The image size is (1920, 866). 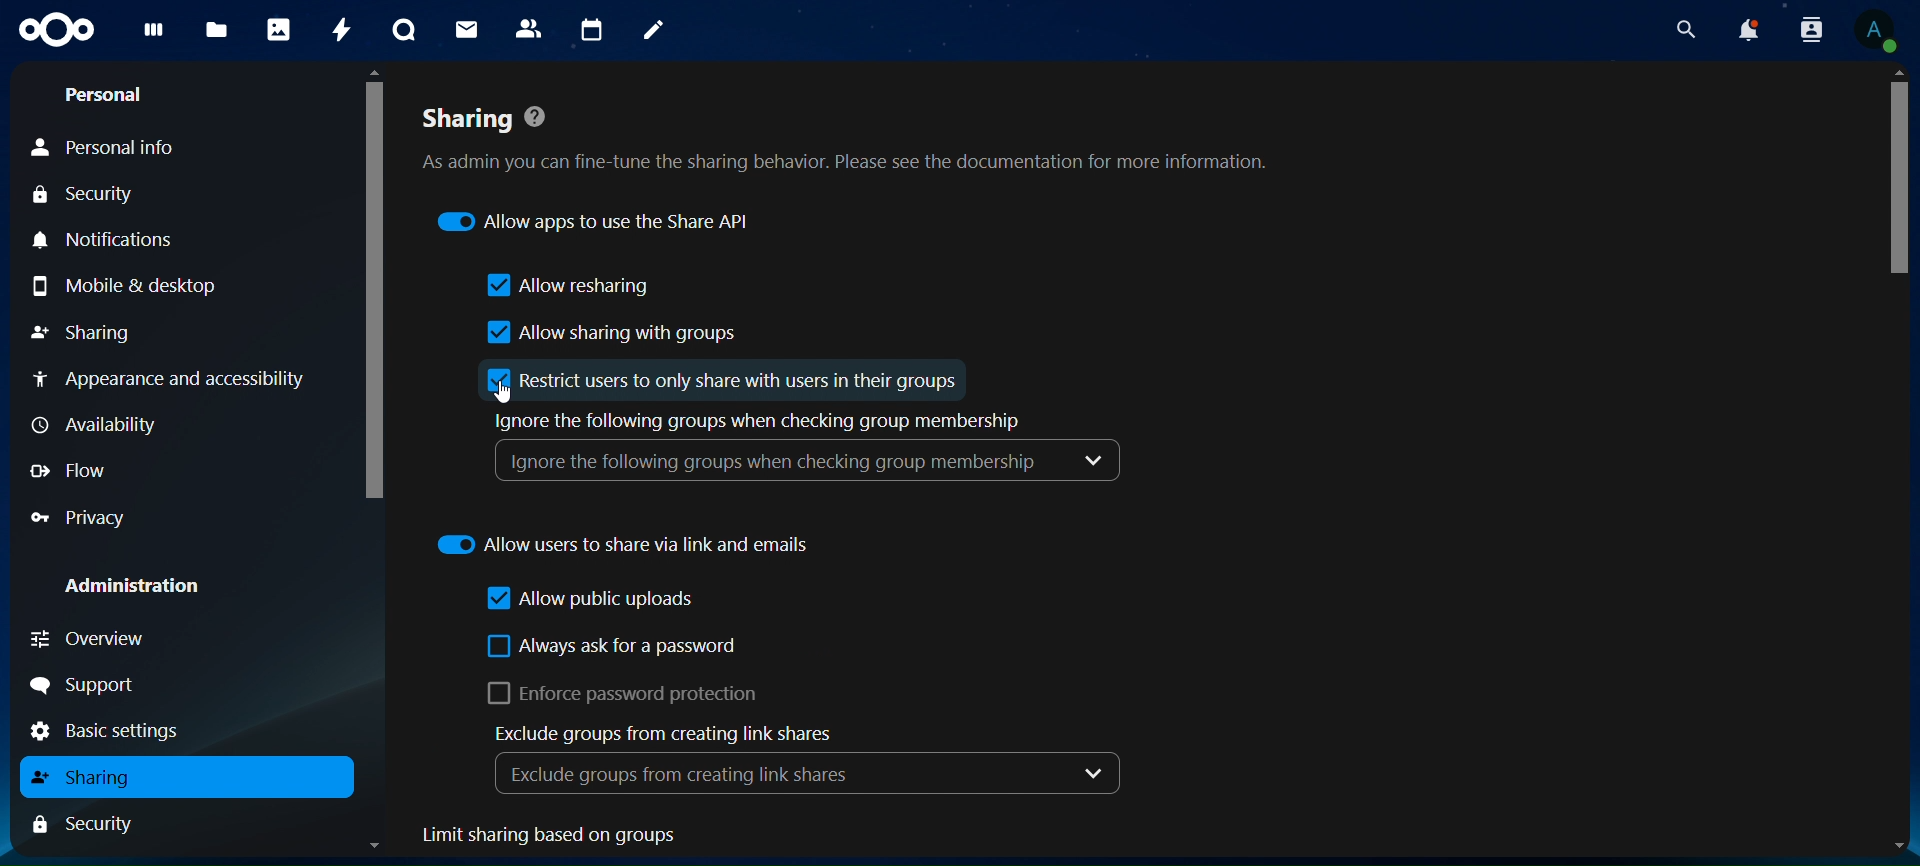 I want to click on scrollbar, so click(x=1900, y=190).